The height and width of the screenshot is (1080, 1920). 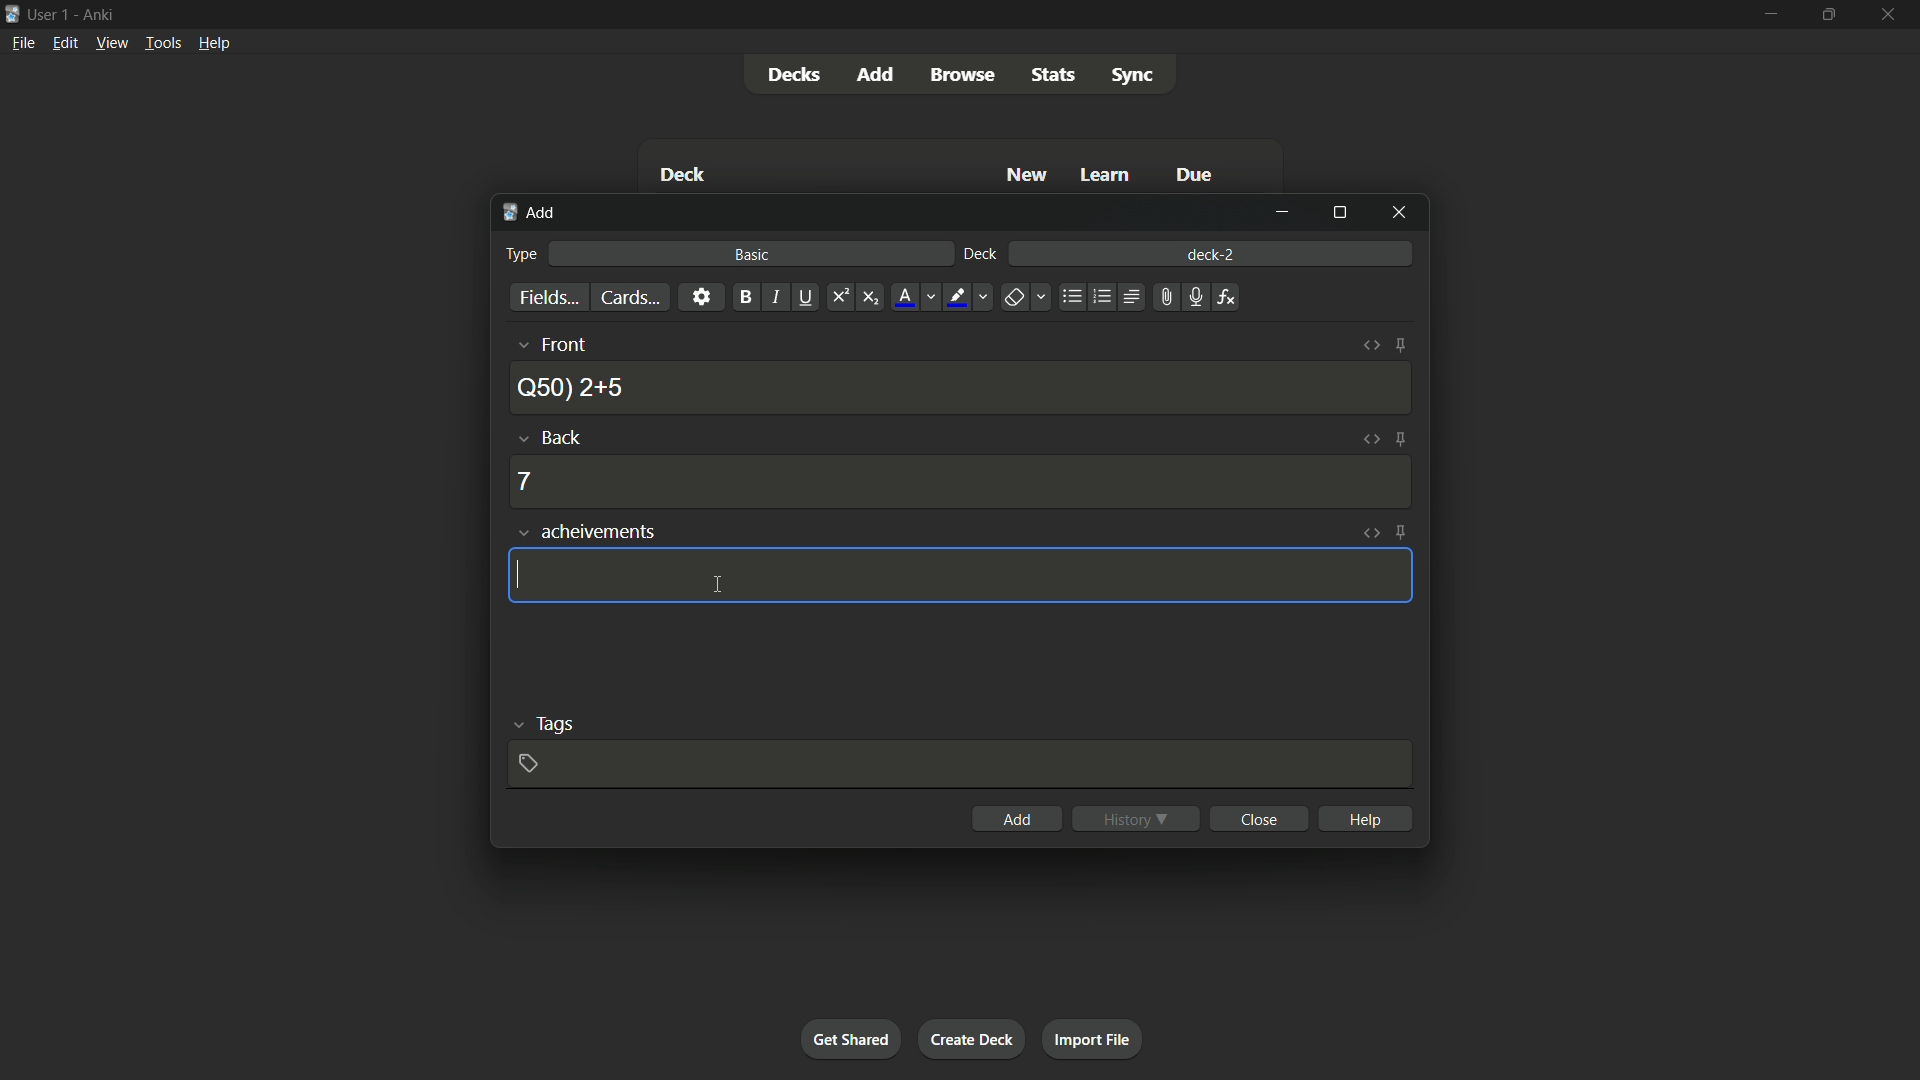 I want to click on tools menu, so click(x=163, y=43).